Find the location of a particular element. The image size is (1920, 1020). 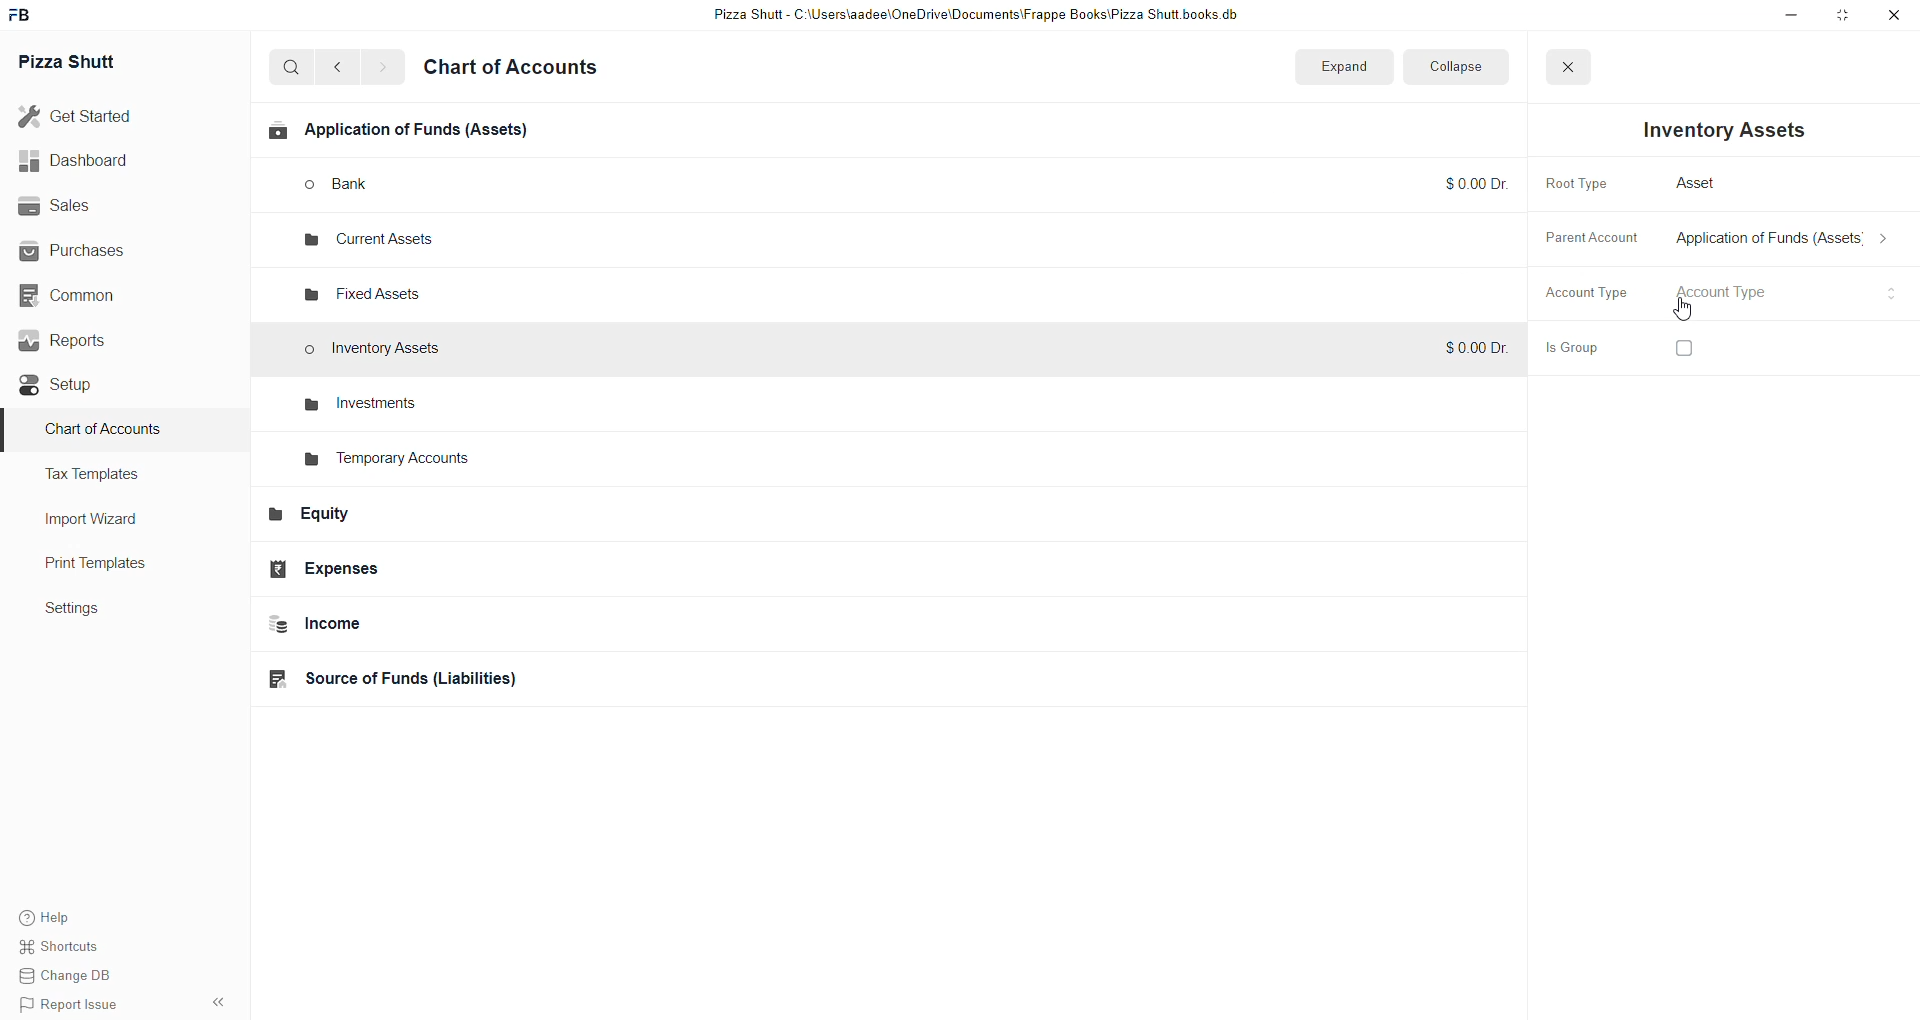

collapse  is located at coordinates (1451, 66).